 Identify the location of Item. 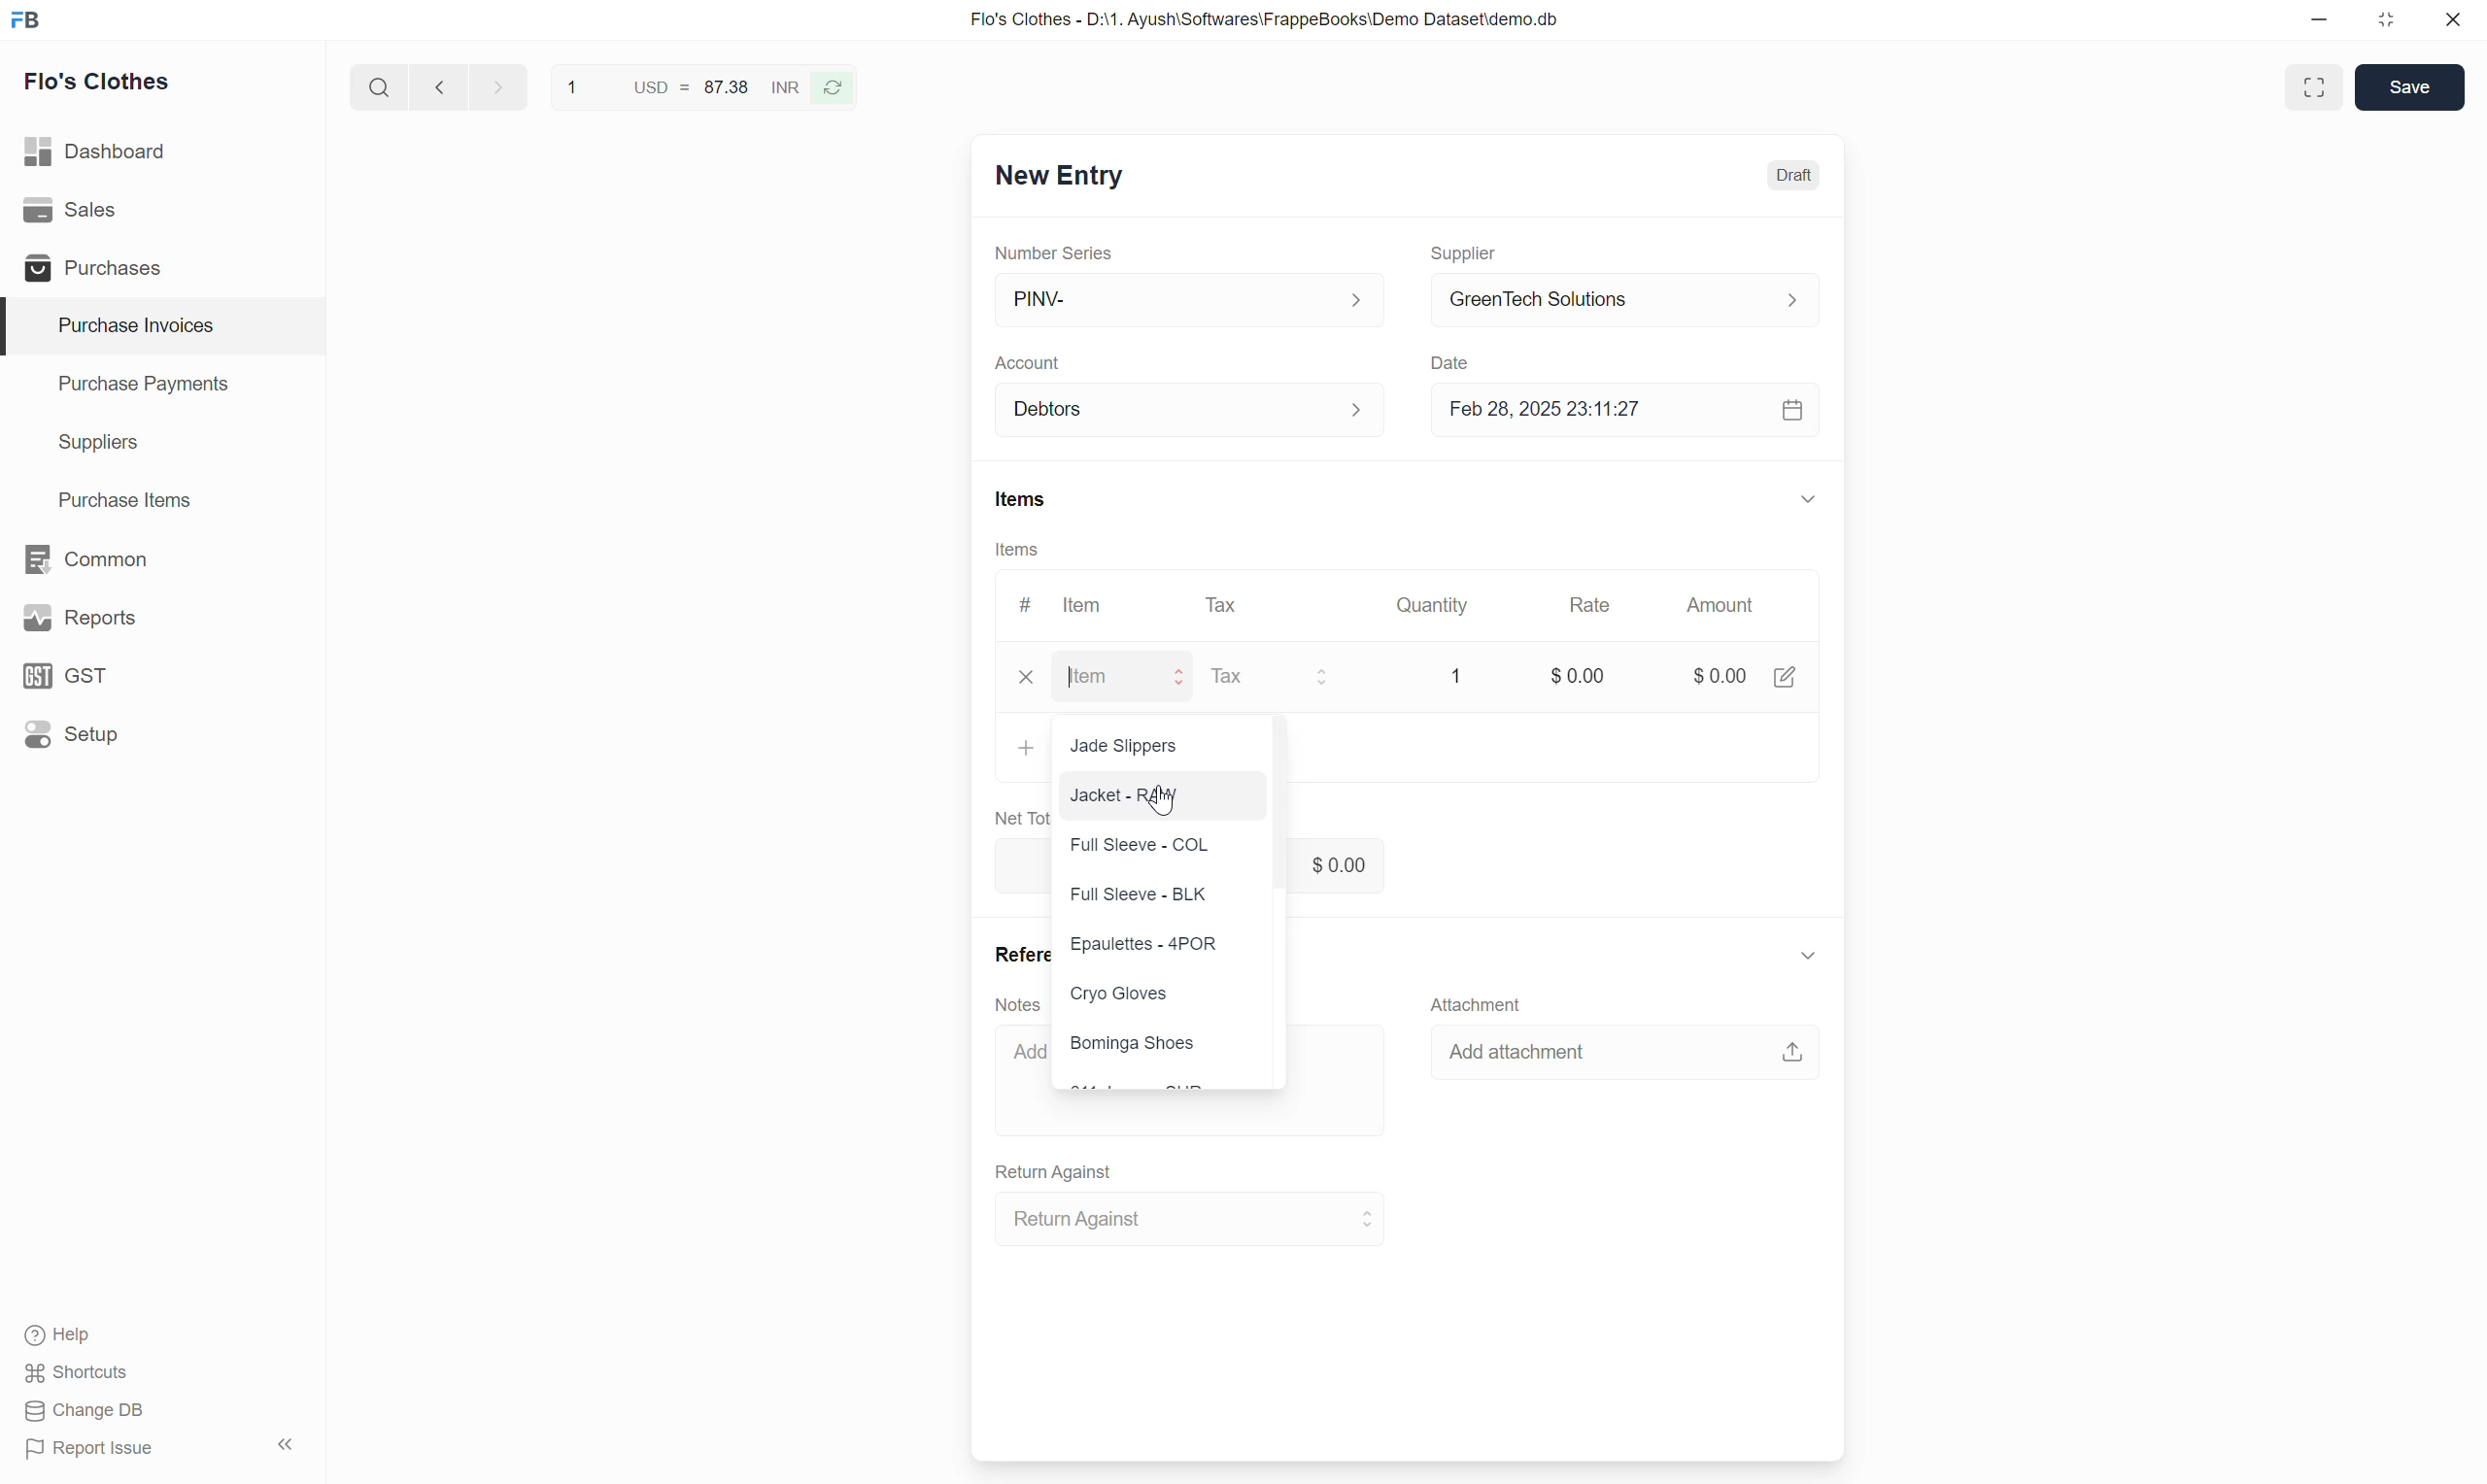
(1123, 676).